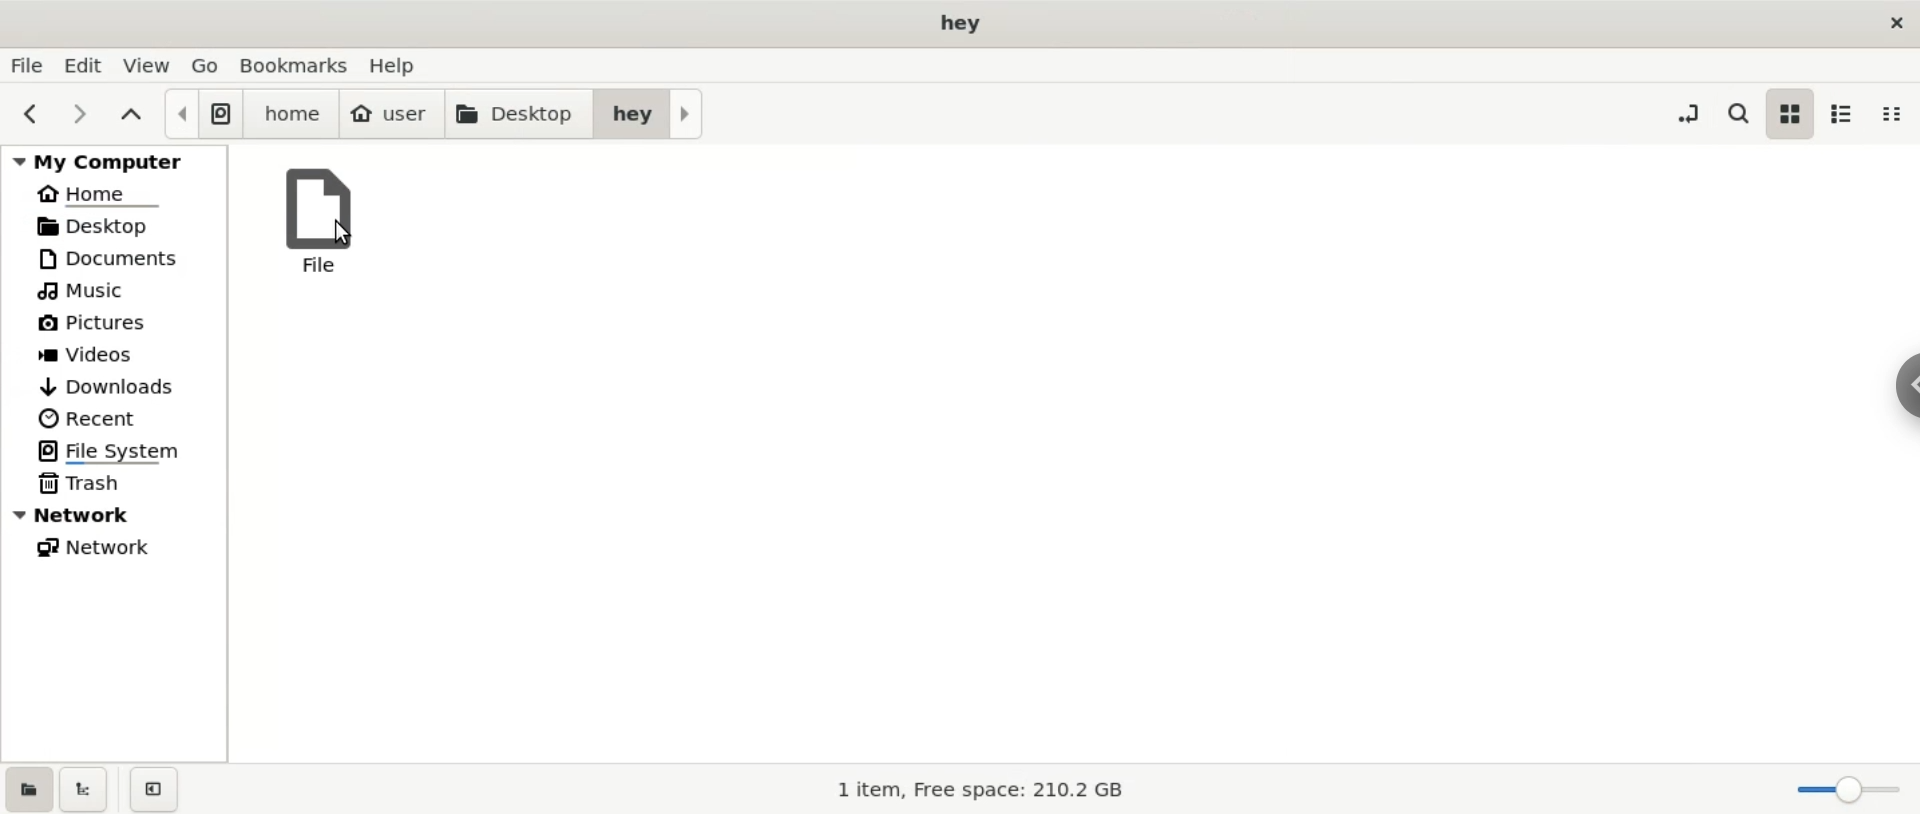  I want to click on home, so click(291, 115).